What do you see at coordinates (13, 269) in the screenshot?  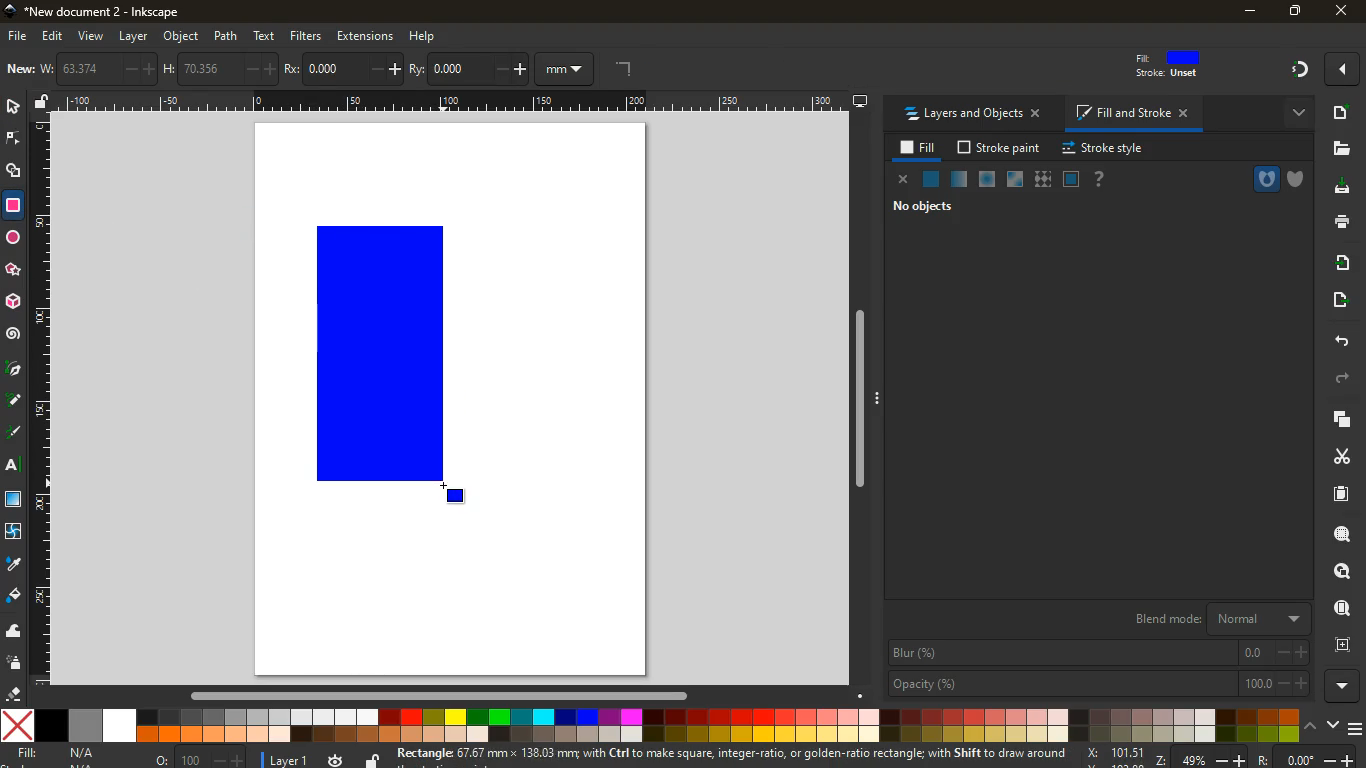 I see `` at bounding box center [13, 269].